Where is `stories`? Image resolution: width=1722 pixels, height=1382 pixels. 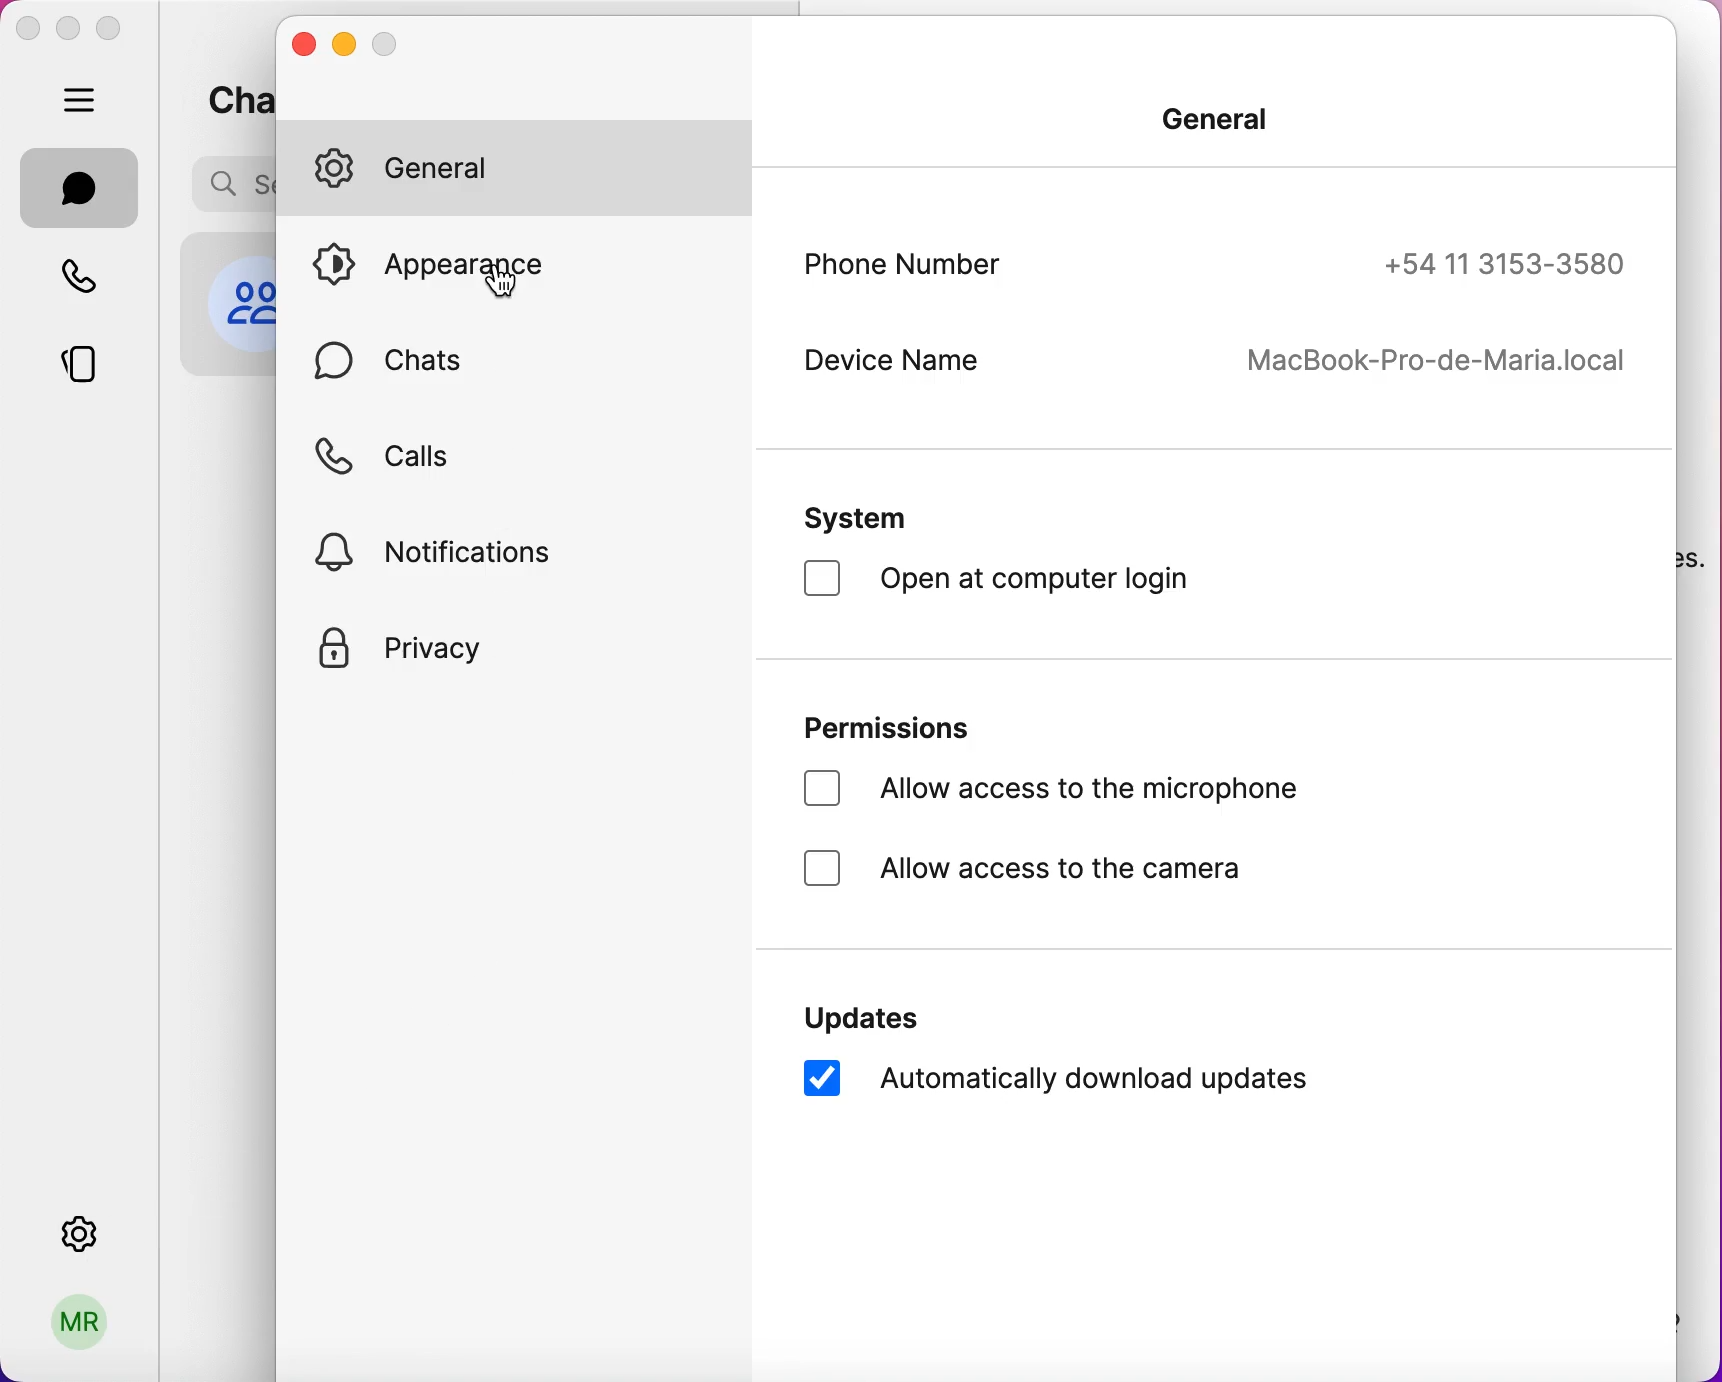 stories is located at coordinates (73, 369).